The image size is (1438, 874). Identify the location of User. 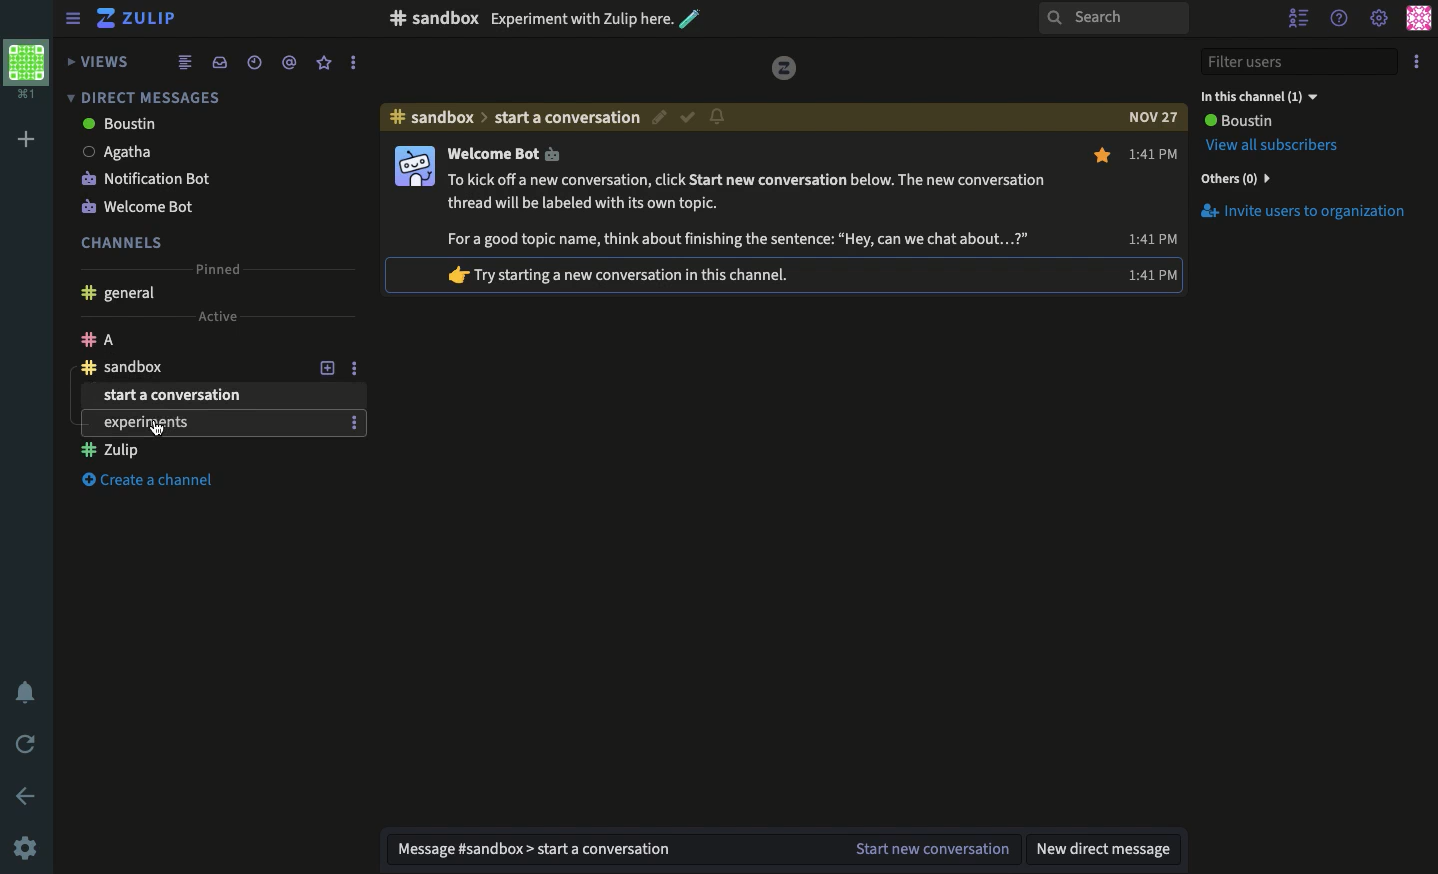
(1237, 121).